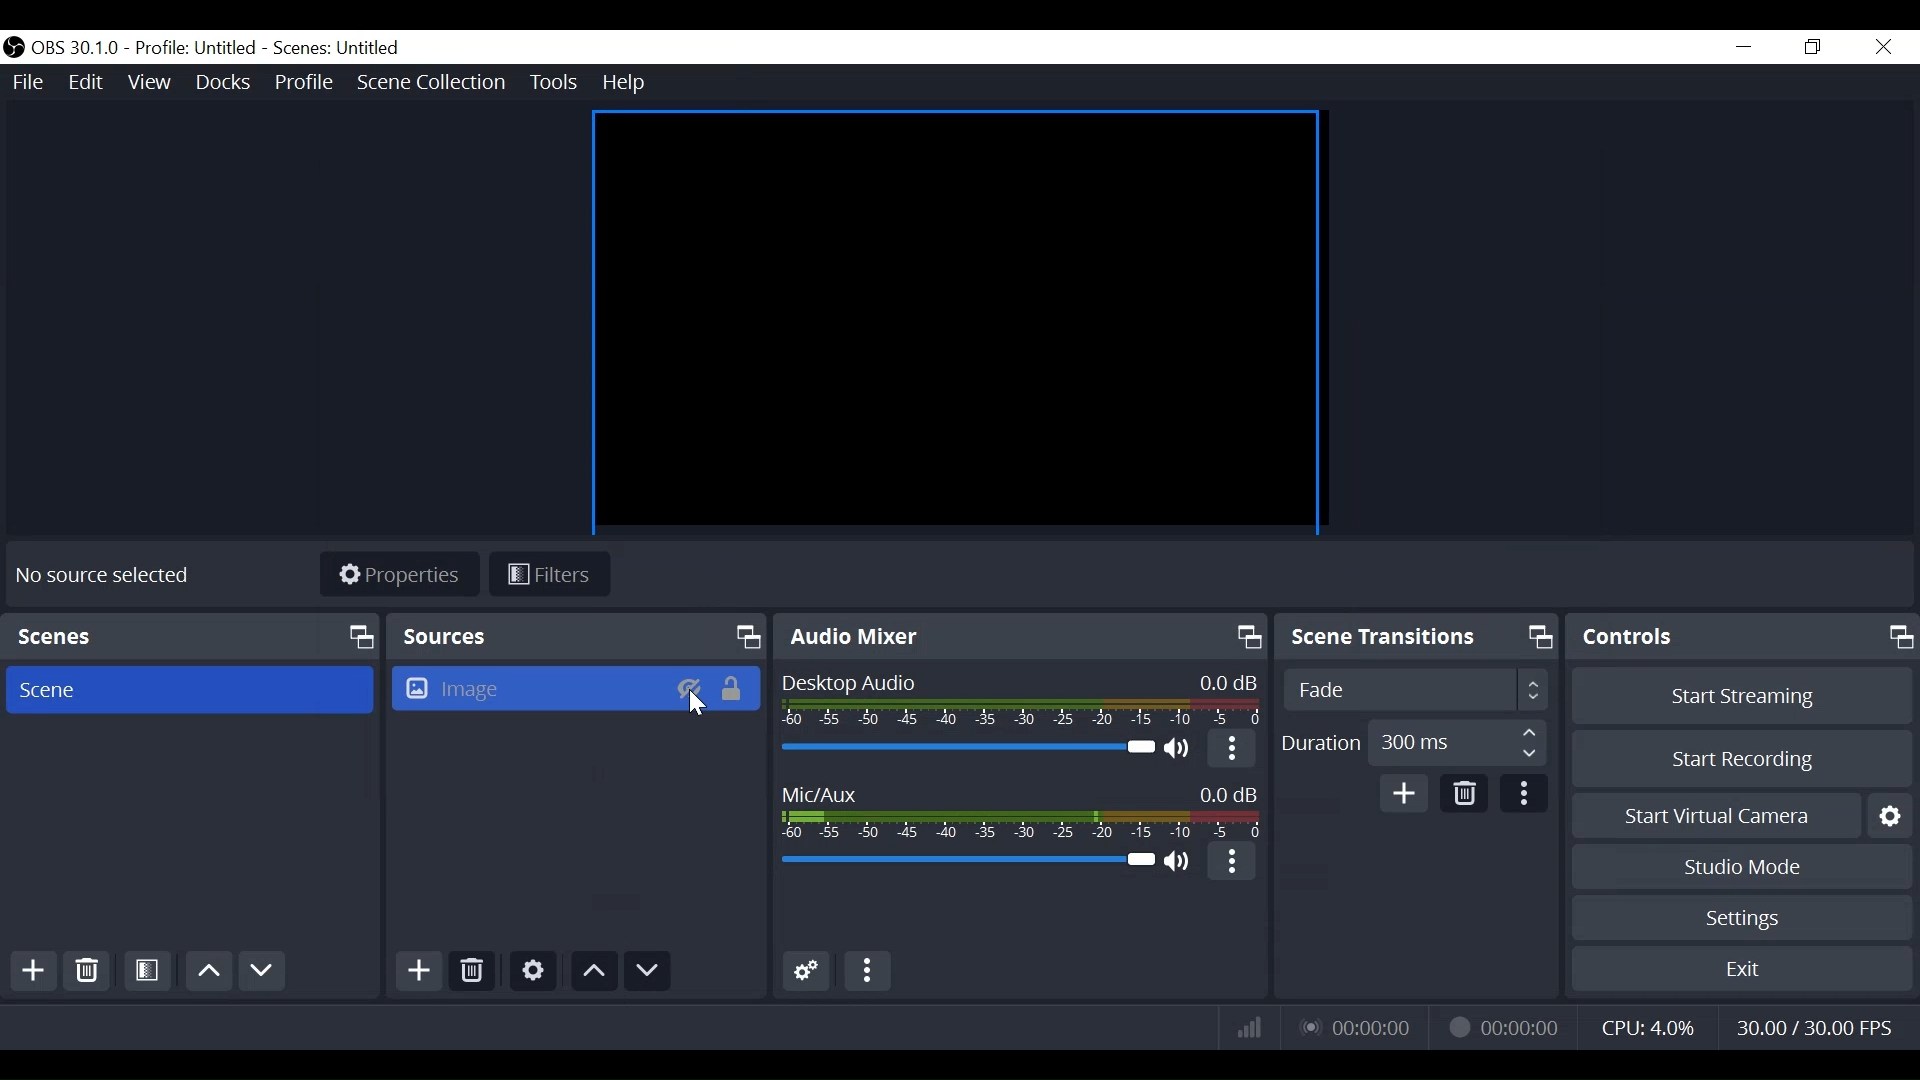 The image size is (1920, 1080). What do you see at coordinates (28, 972) in the screenshot?
I see `Add Scene` at bounding box center [28, 972].